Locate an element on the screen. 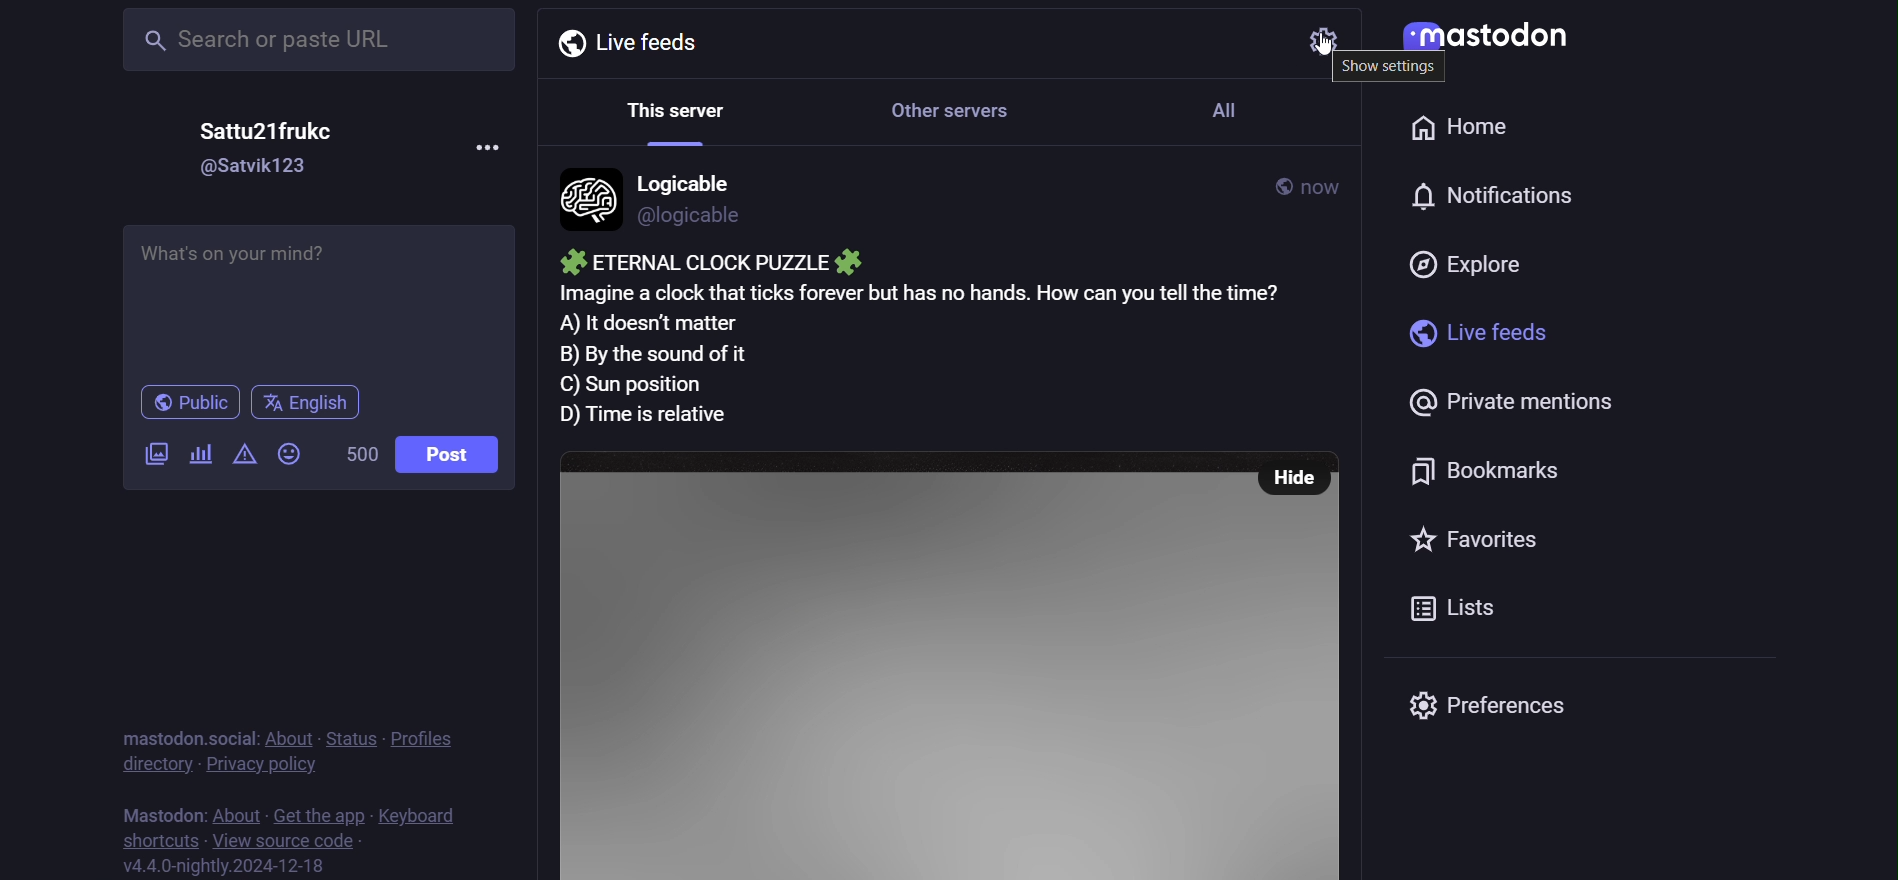  notification is located at coordinates (1487, 199).